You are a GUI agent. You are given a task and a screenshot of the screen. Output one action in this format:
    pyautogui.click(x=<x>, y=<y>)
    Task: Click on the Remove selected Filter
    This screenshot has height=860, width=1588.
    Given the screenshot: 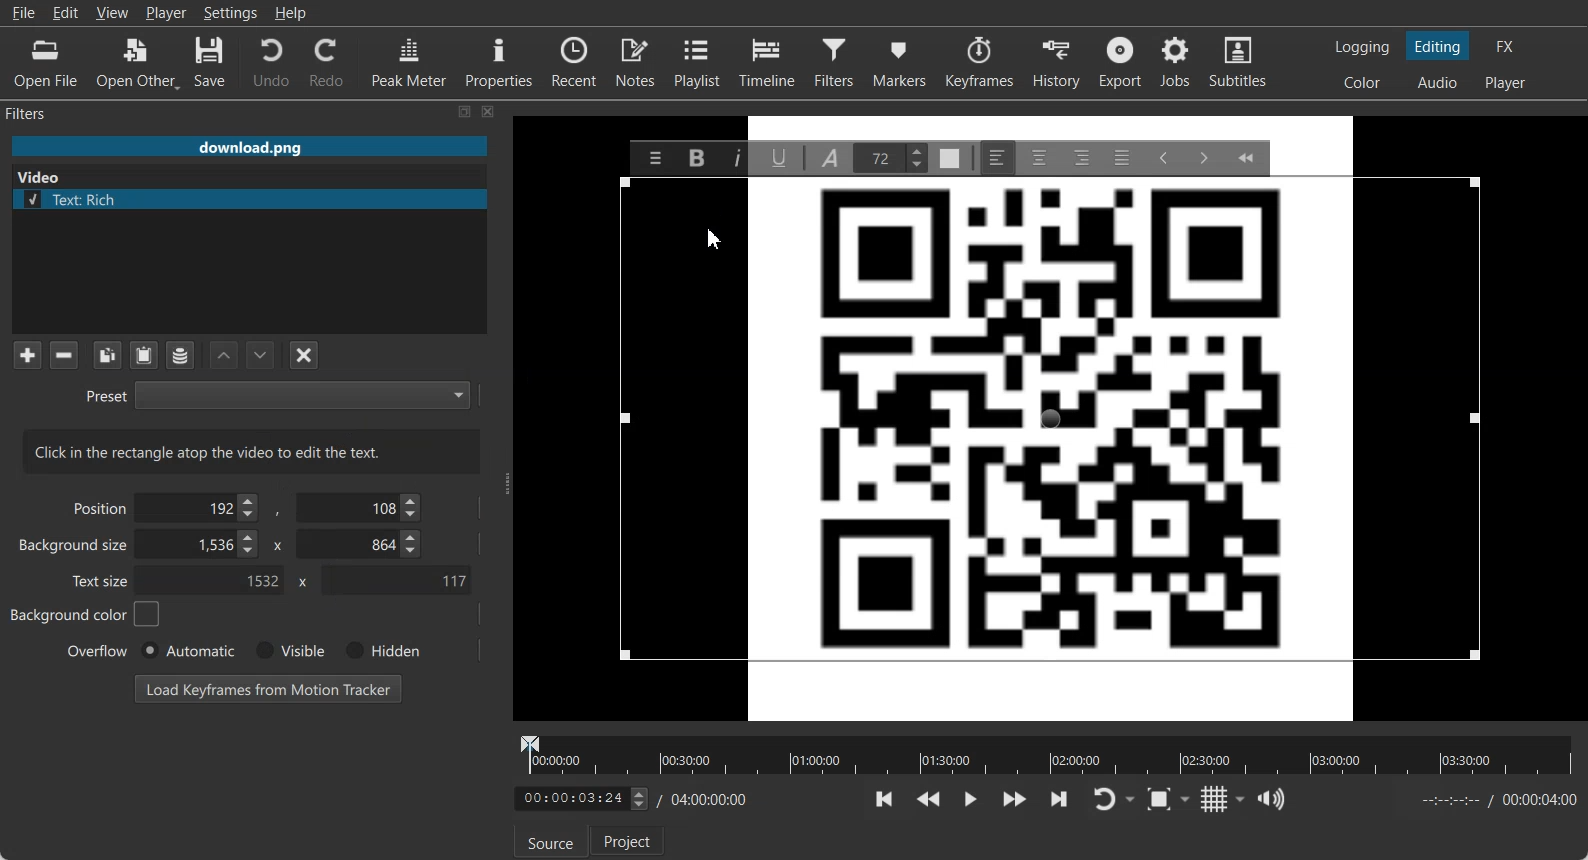 What is the action you would take?
    pyautogui.click(x=63, y=354)
    